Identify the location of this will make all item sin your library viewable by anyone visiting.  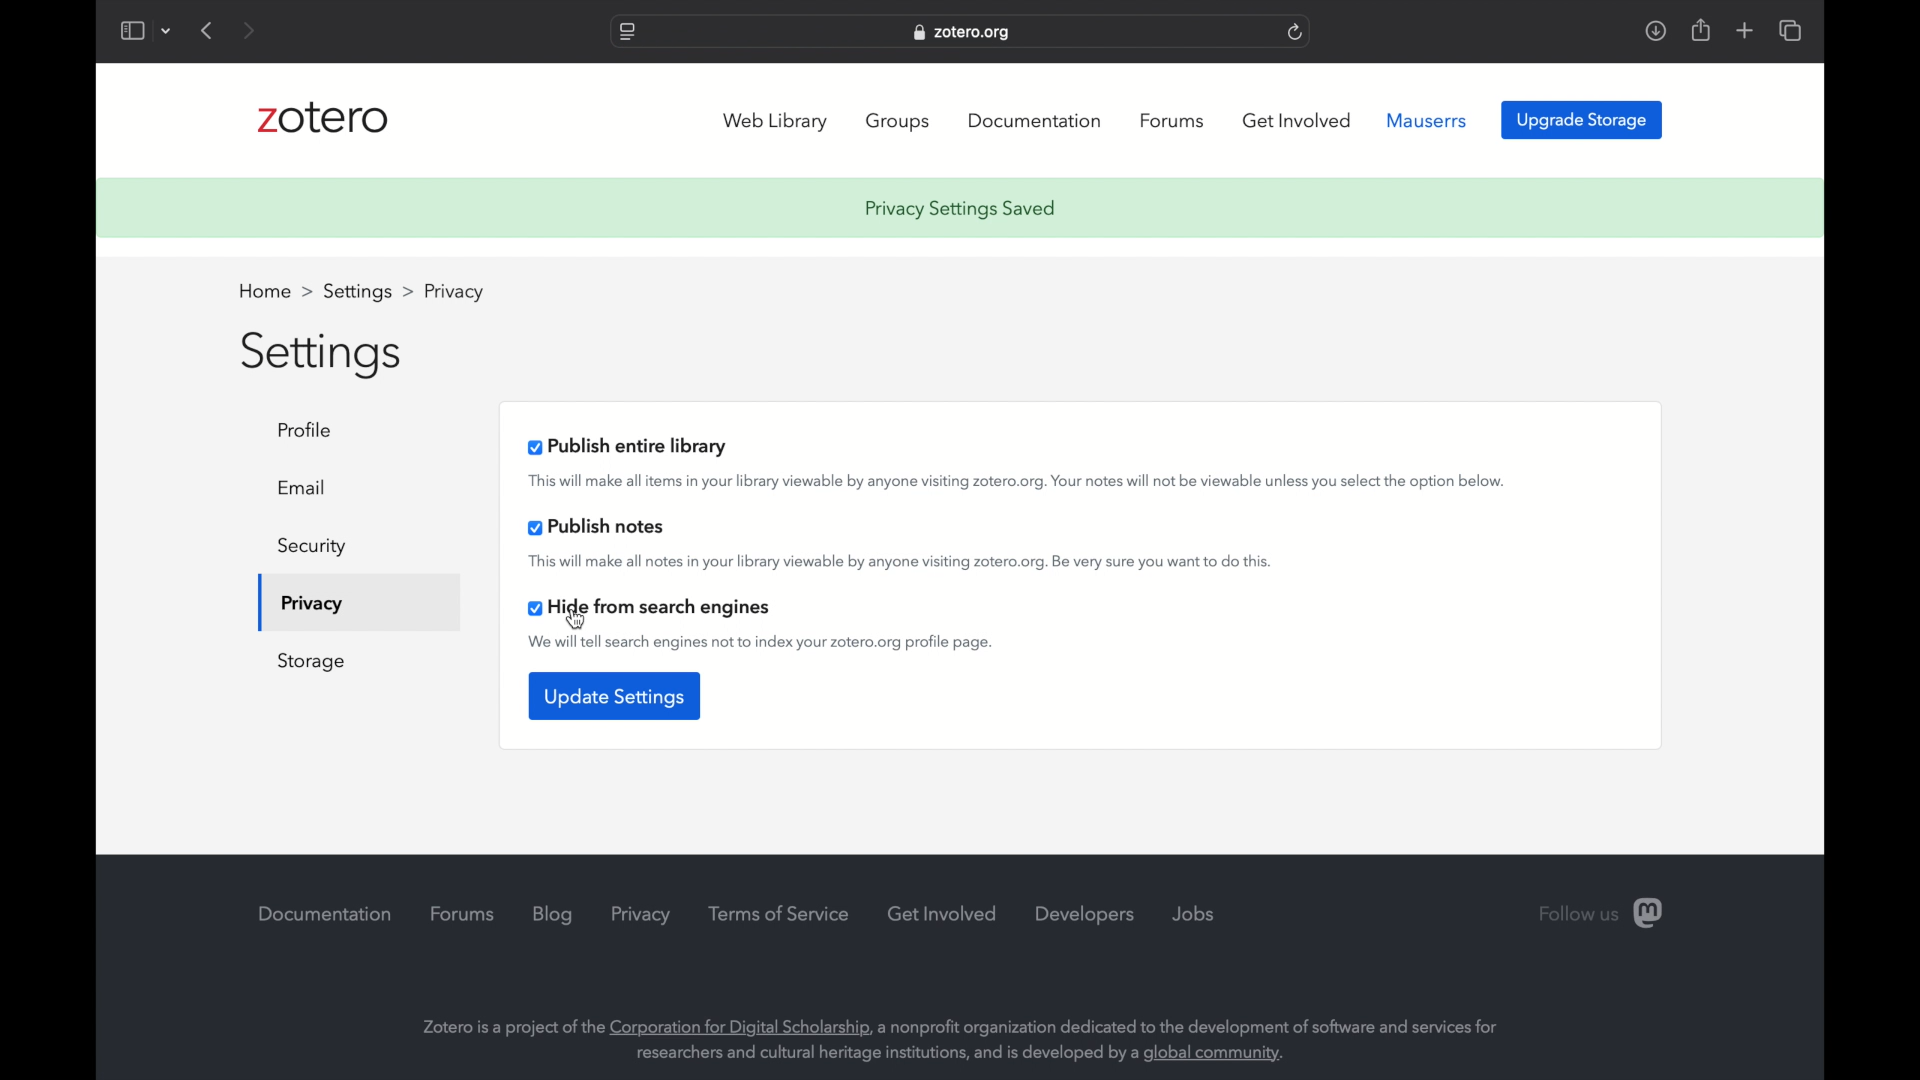
(1020, 482).